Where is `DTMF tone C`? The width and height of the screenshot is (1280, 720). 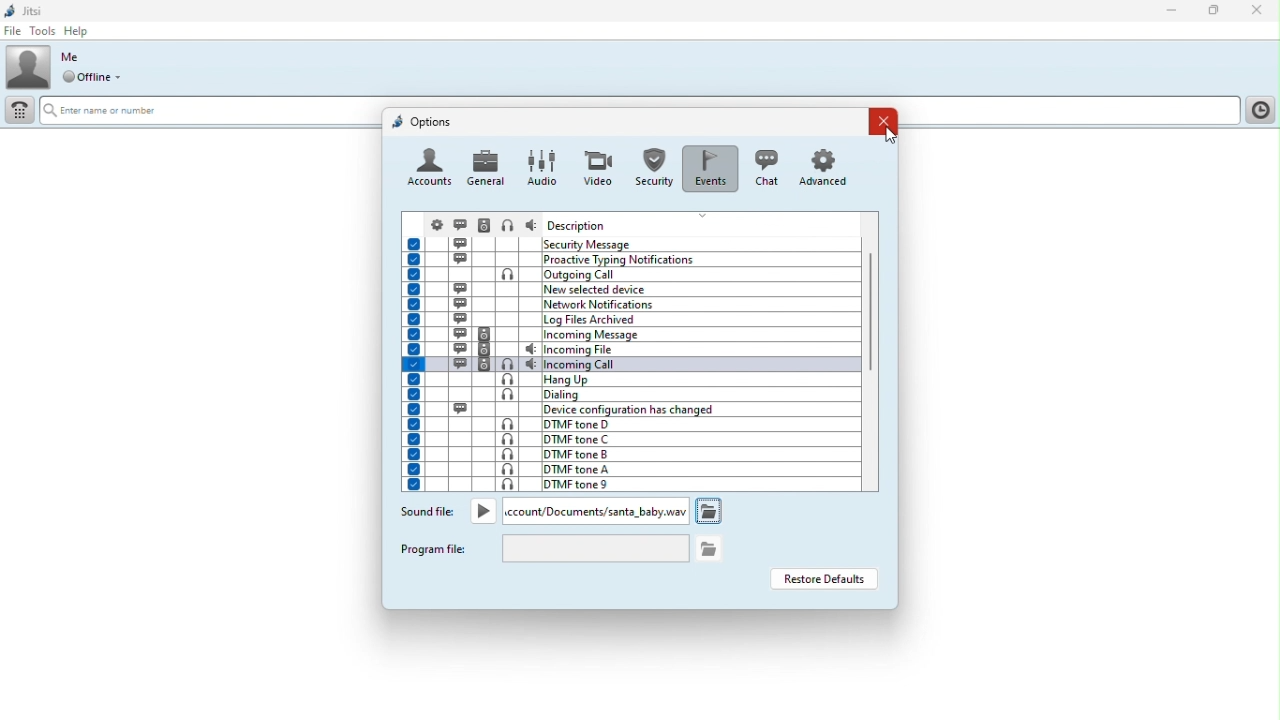
DTMF tone C is located at coordinates (625, 439).